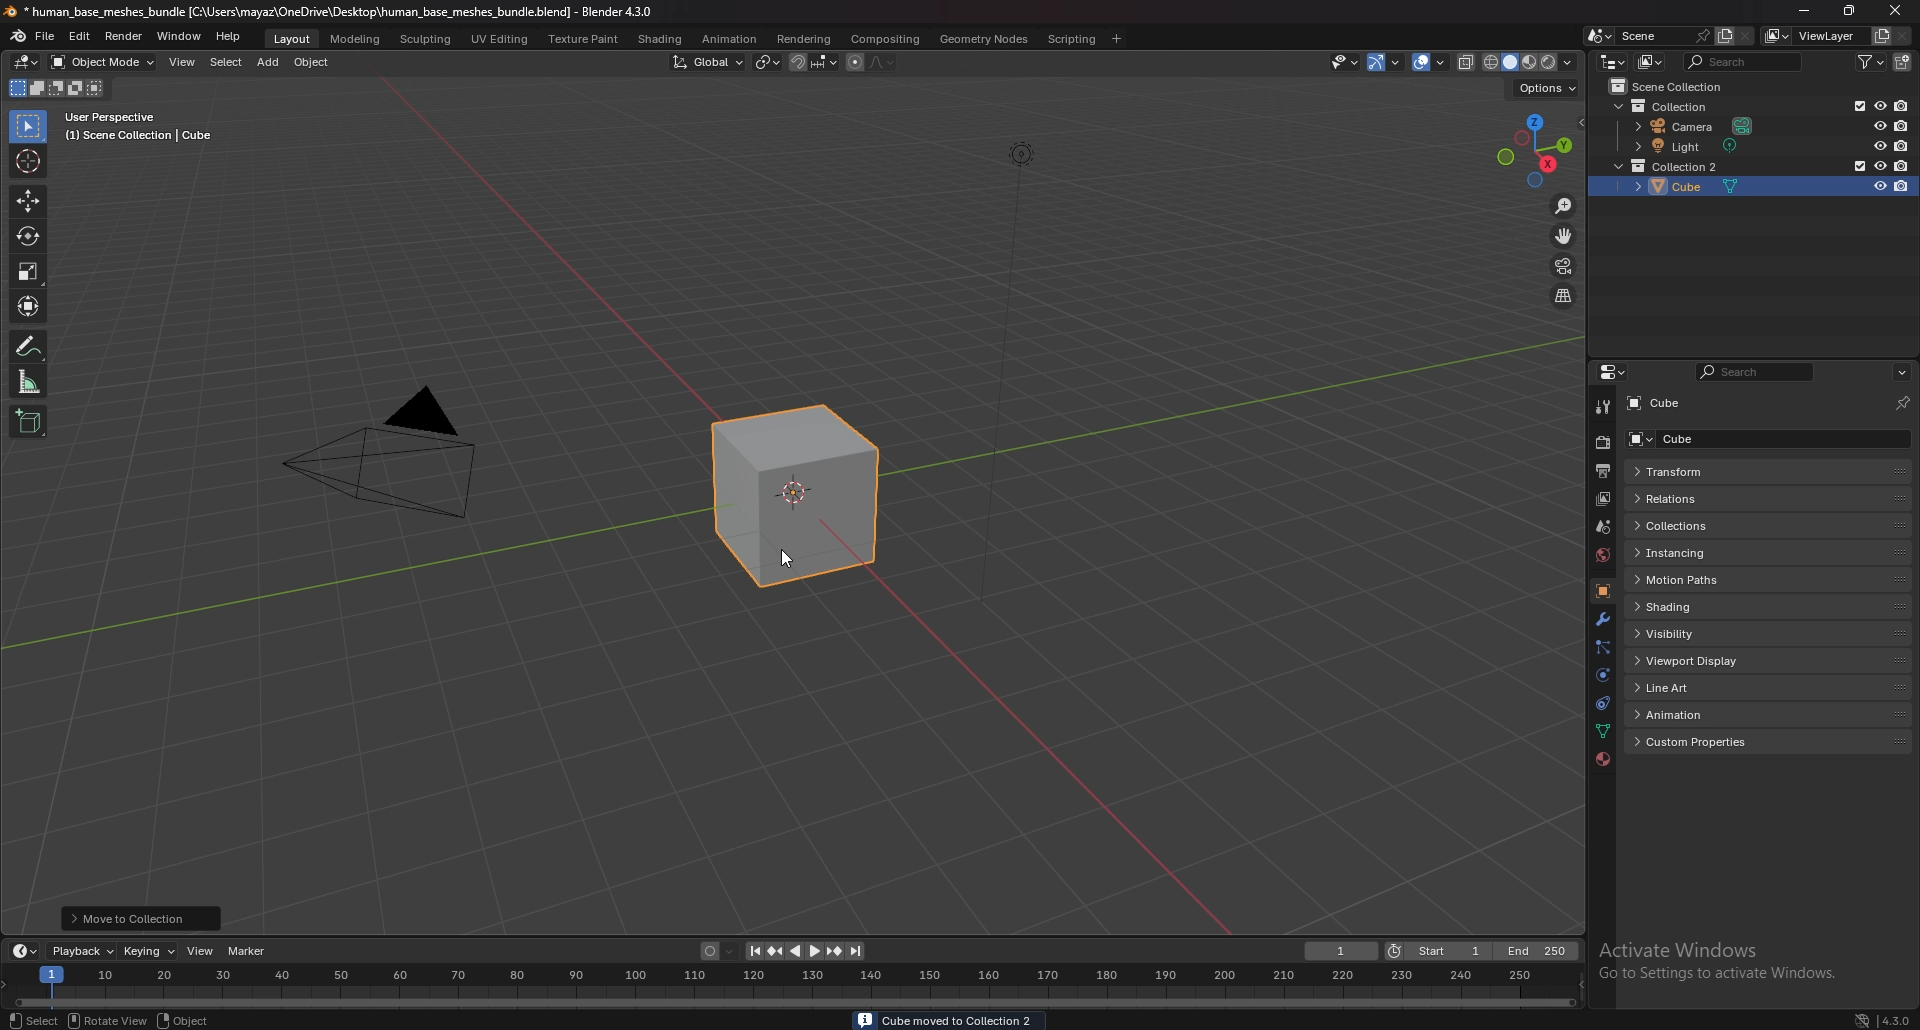  What do you see at coordinates (1568, 61) in the screenshot?
I see `shading` at bounding box center [1568, 61].